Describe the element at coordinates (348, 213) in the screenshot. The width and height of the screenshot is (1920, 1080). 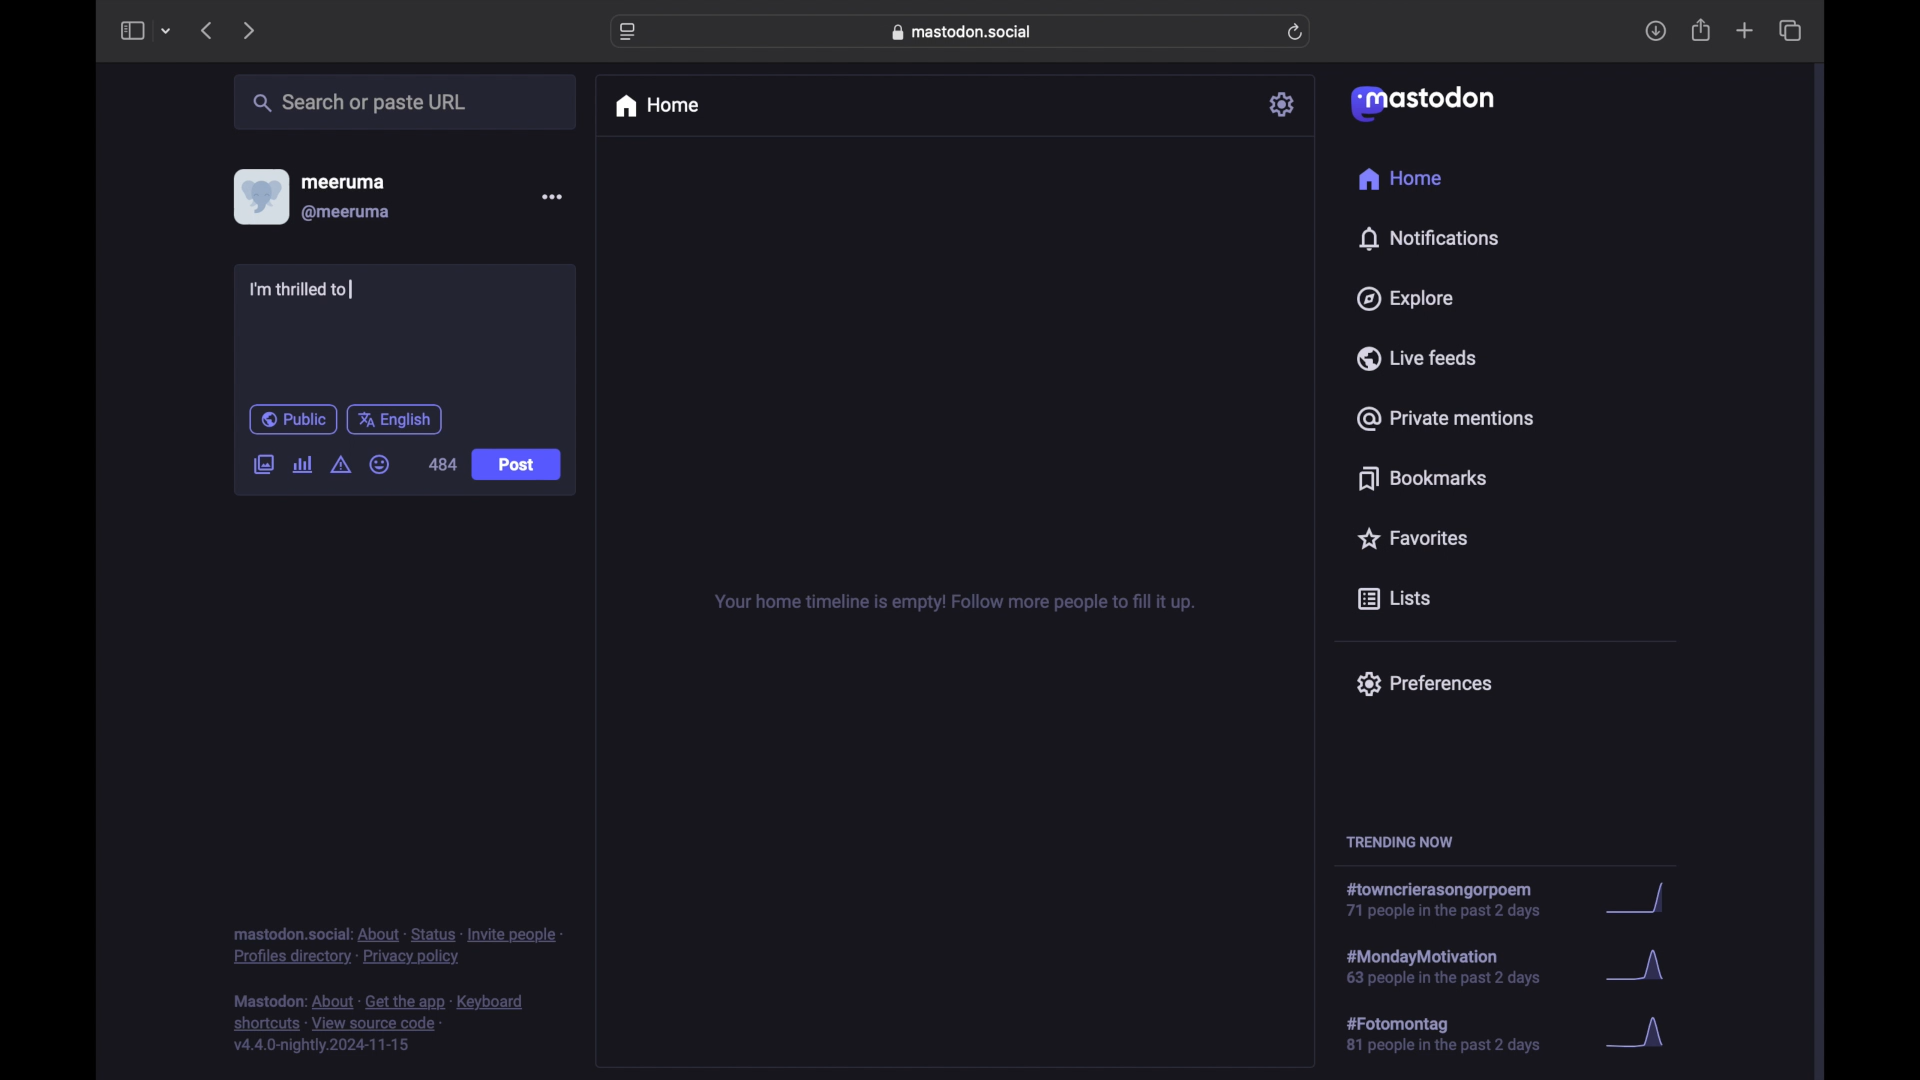
I see `@meeruma` at that location.